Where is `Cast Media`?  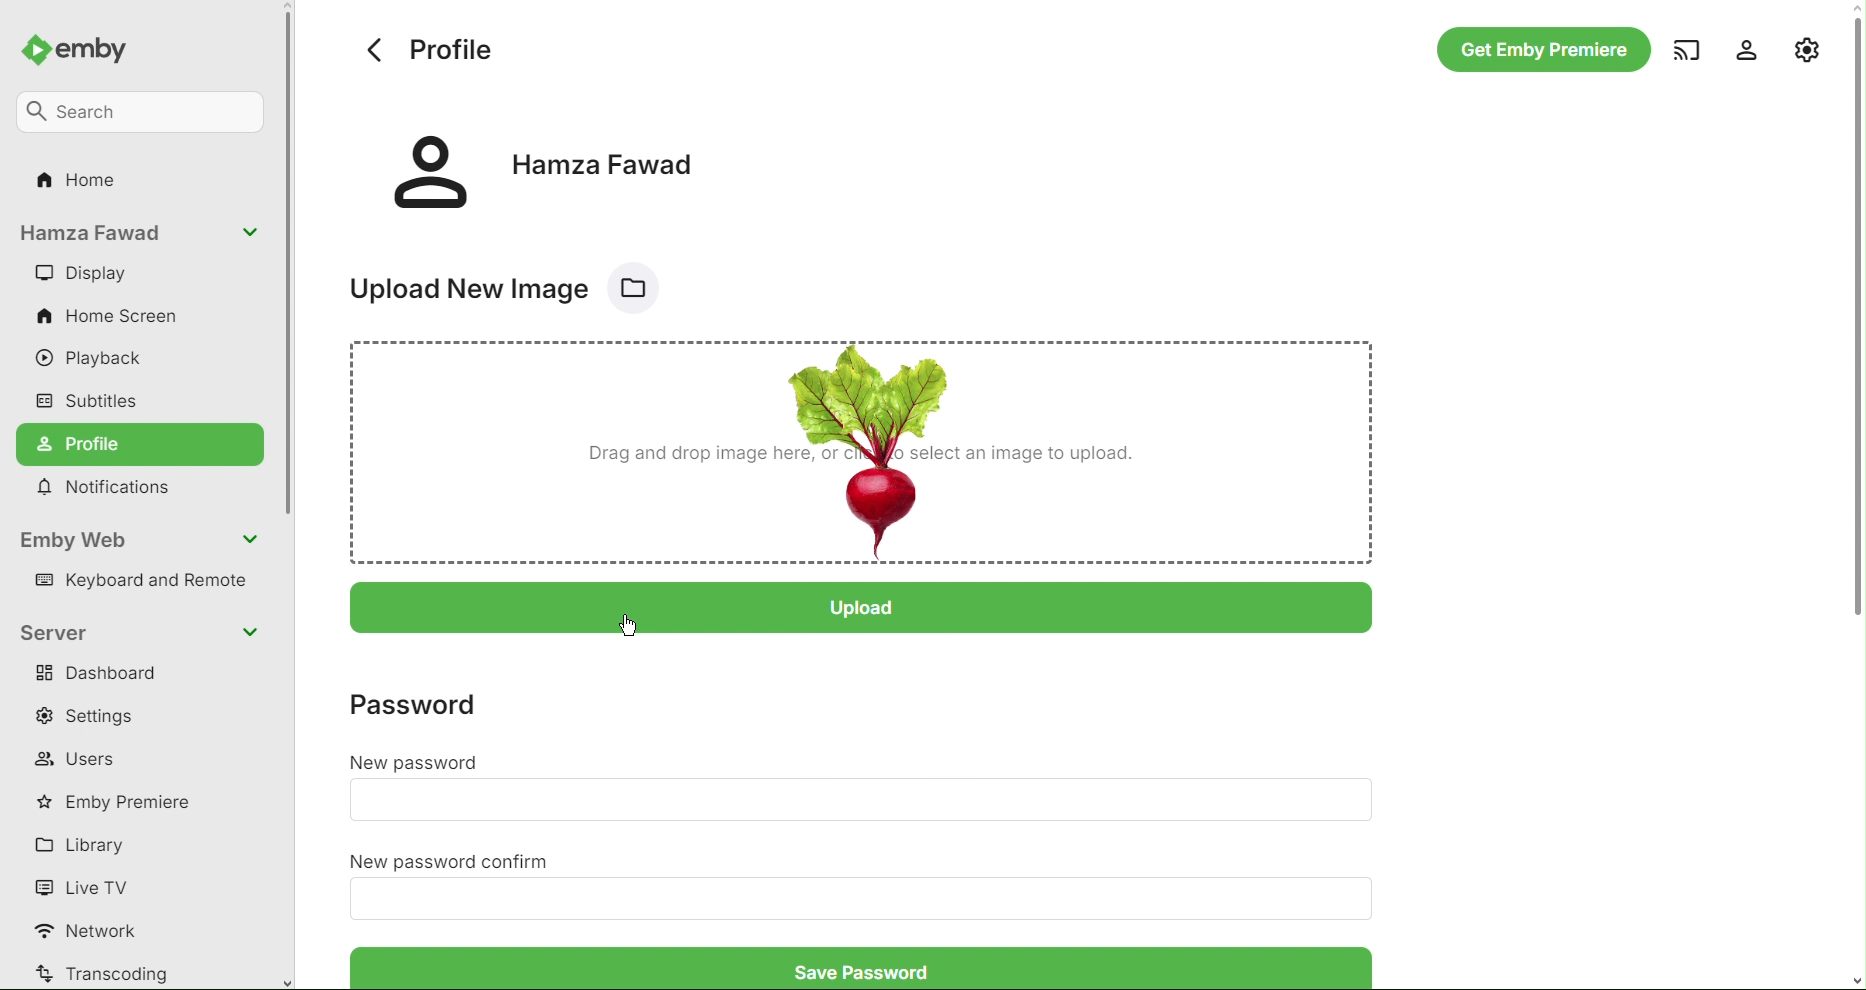
Cast Media is located at coordinates (1683, 50).